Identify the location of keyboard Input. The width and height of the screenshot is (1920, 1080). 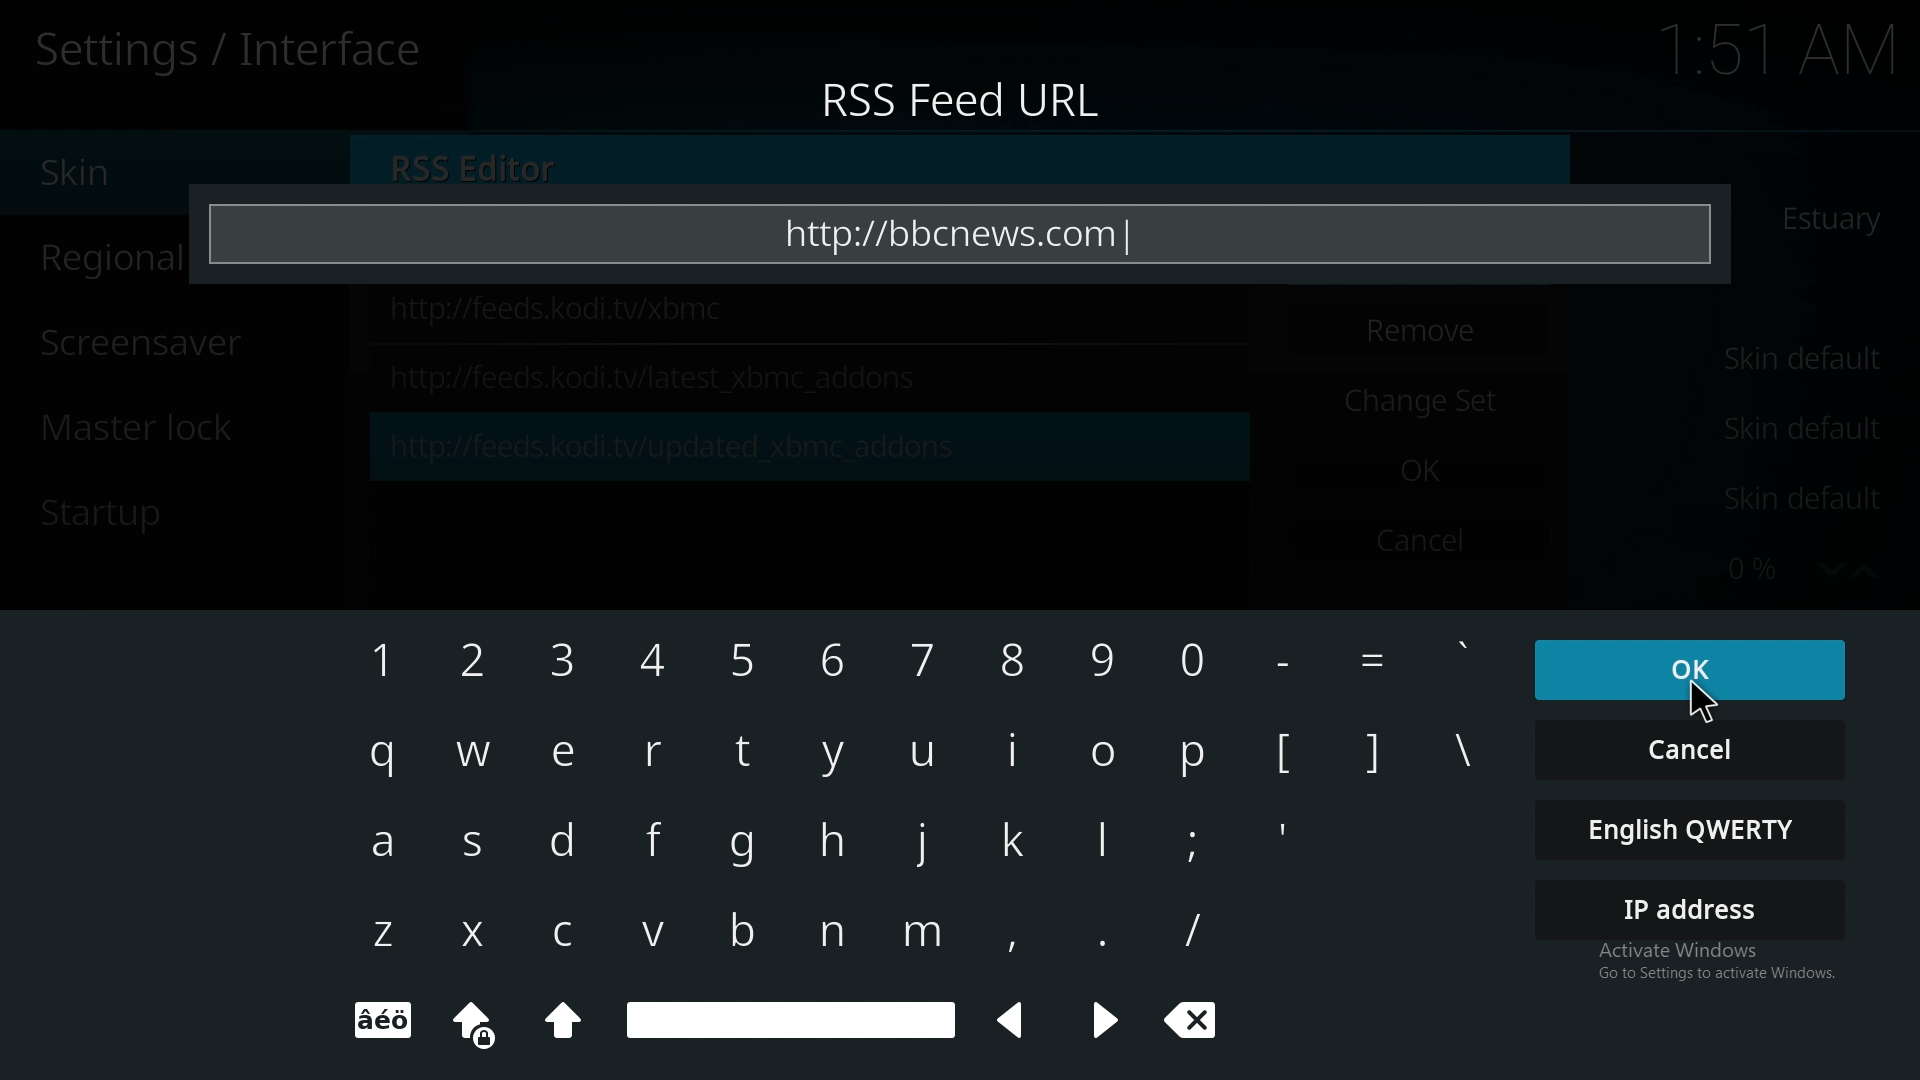
(1012, 662).